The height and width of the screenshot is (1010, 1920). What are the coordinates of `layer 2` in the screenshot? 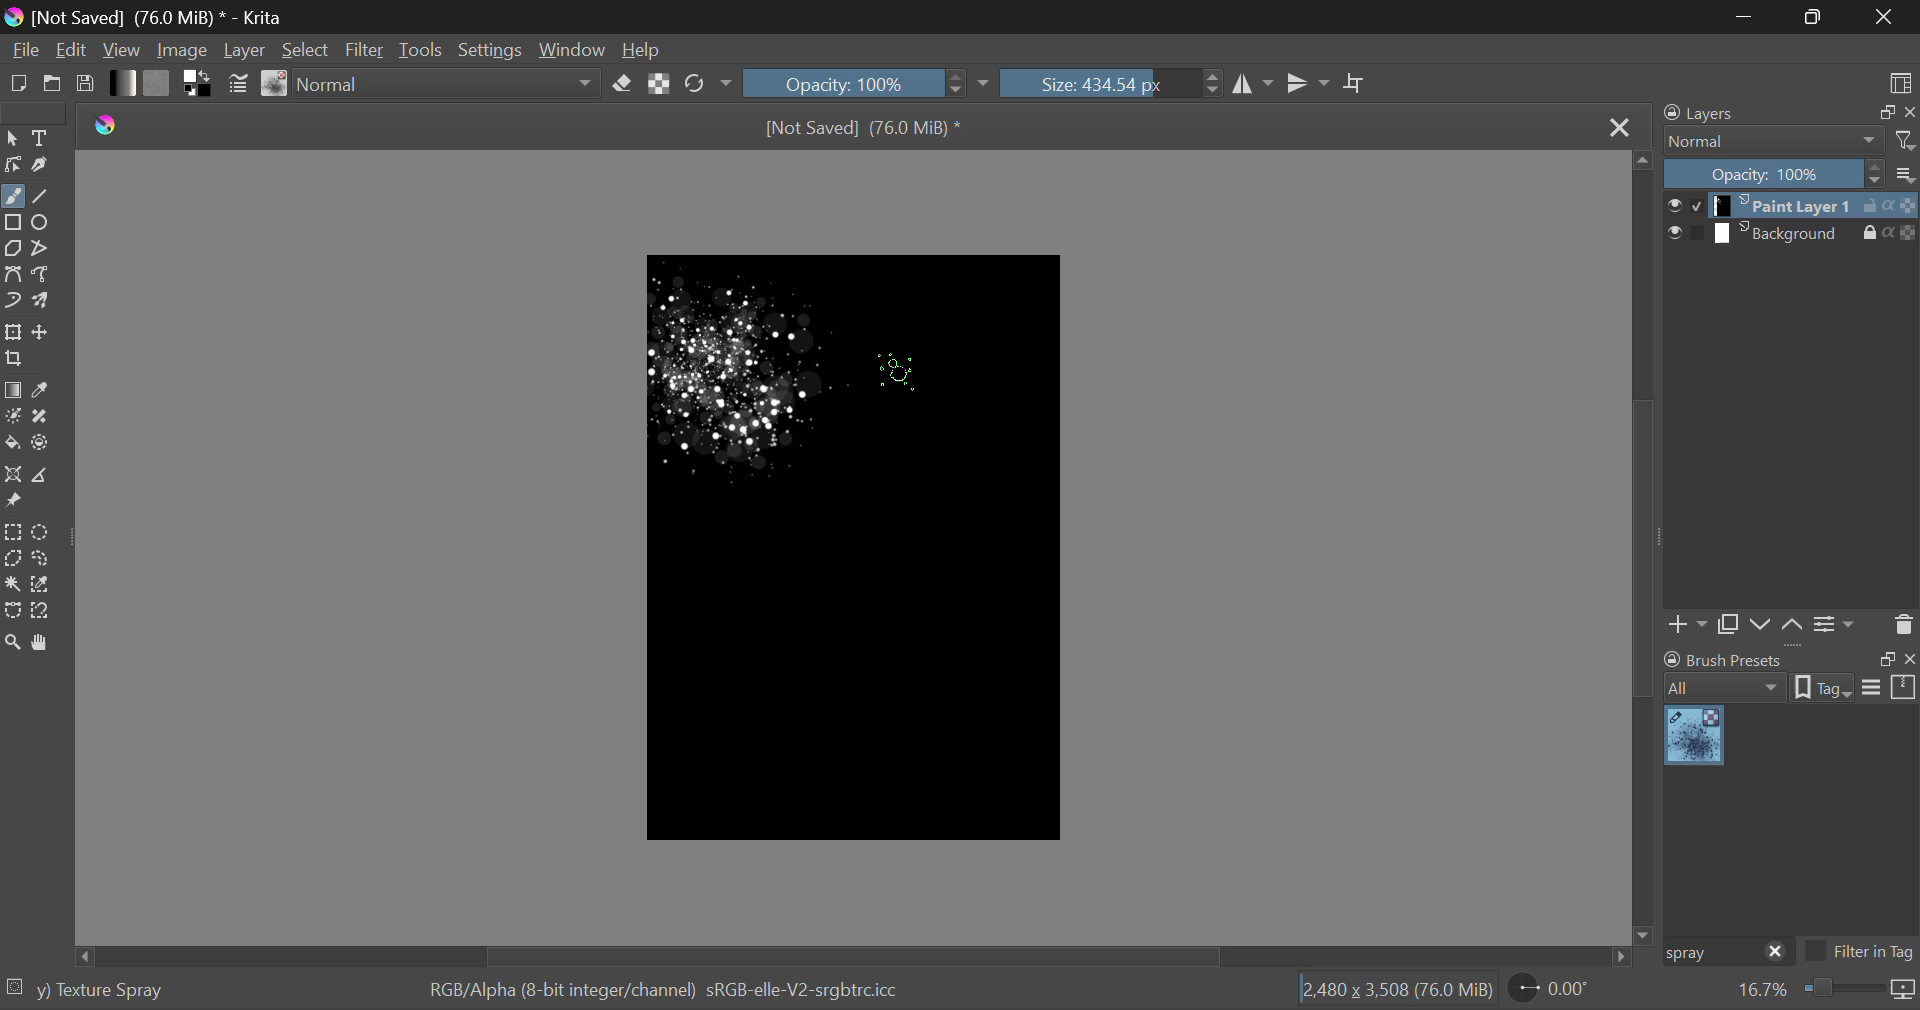 It's located at (1784, 234).